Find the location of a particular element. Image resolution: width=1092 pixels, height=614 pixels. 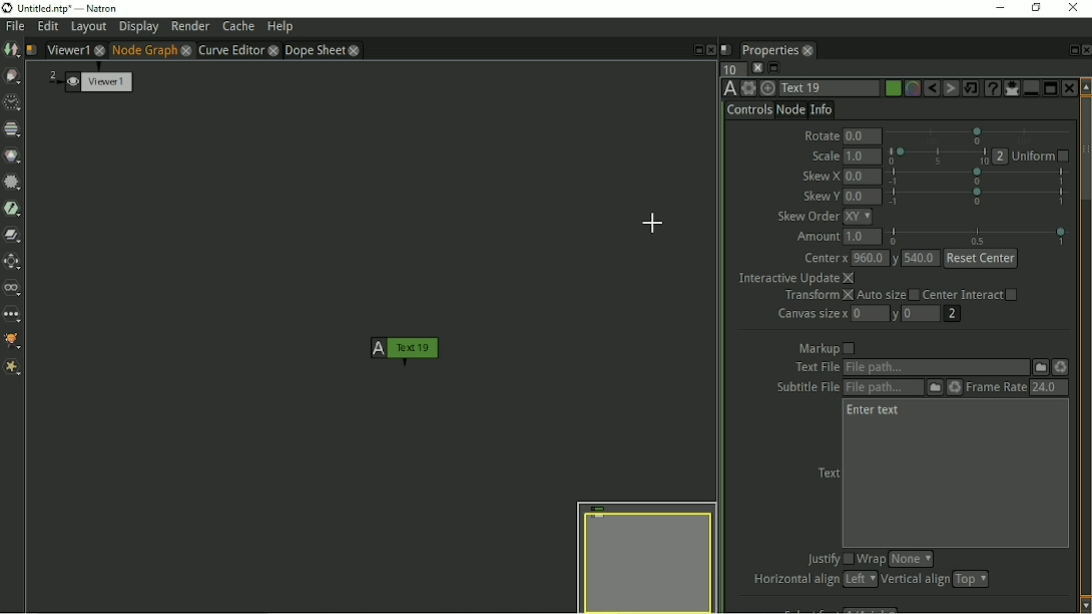

Filter is located at coordinates (12, 183).